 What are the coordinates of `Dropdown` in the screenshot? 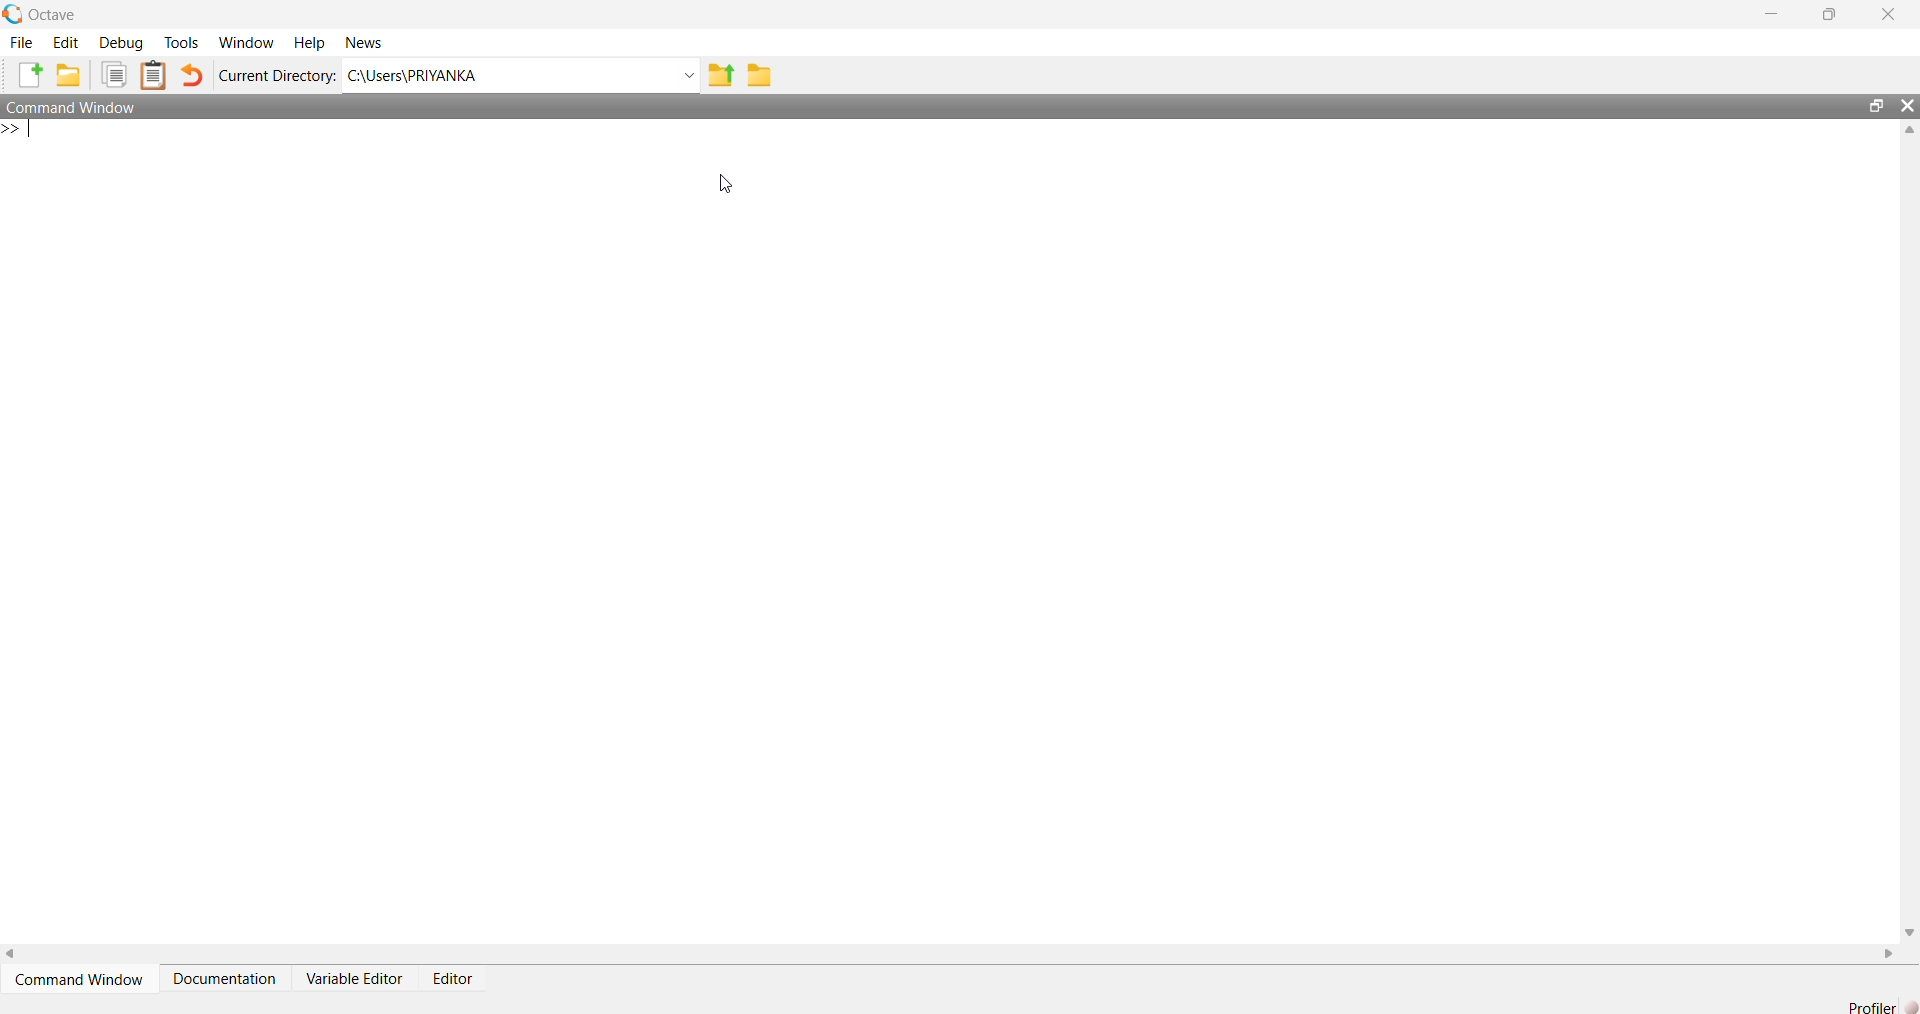 It's located at (688, 75).